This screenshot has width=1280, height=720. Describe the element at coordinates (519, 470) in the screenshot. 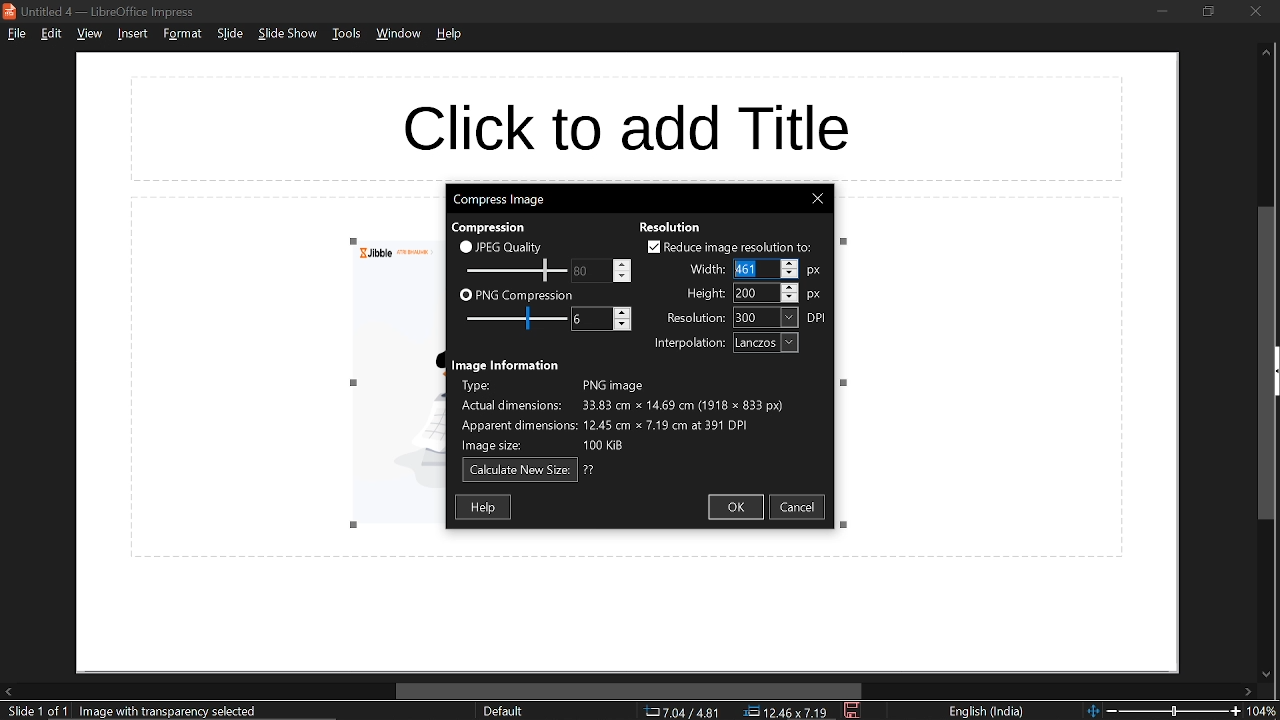

I see `calculate new size` at that location.